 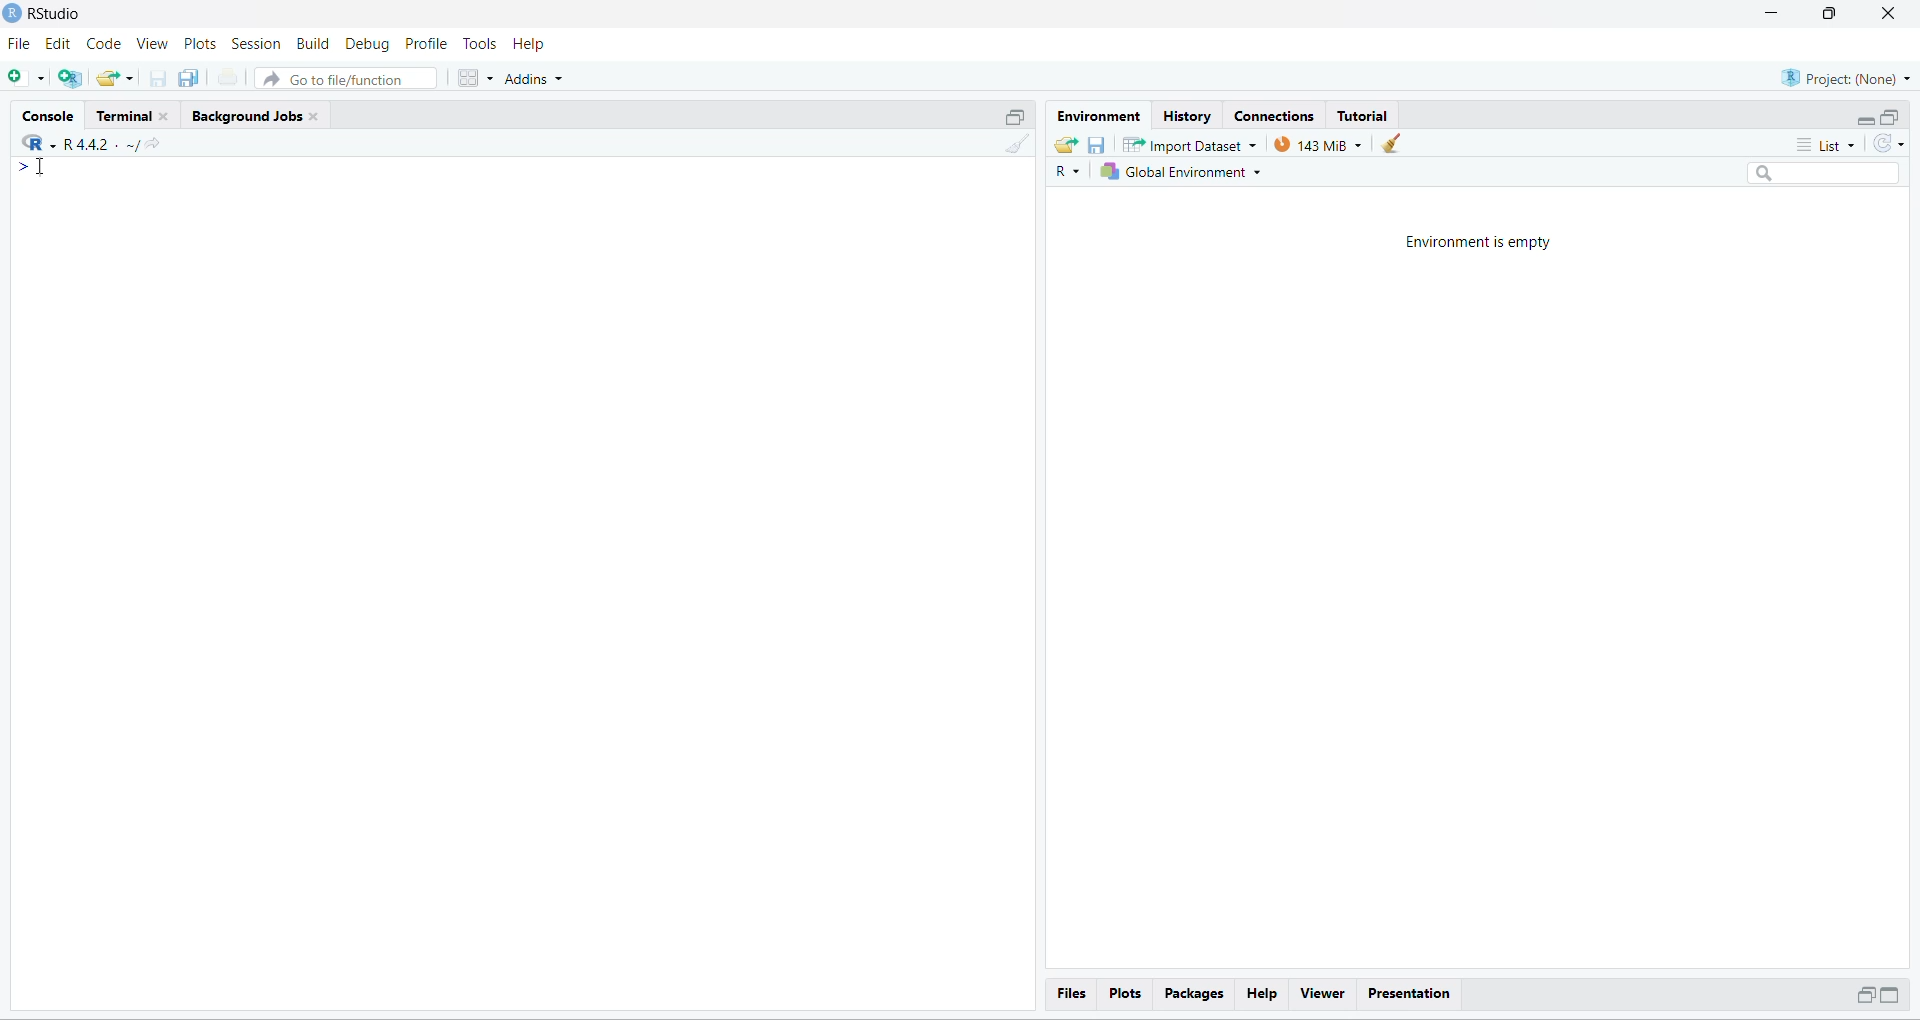 I want to click on clean, so click(x=1390, y=144).